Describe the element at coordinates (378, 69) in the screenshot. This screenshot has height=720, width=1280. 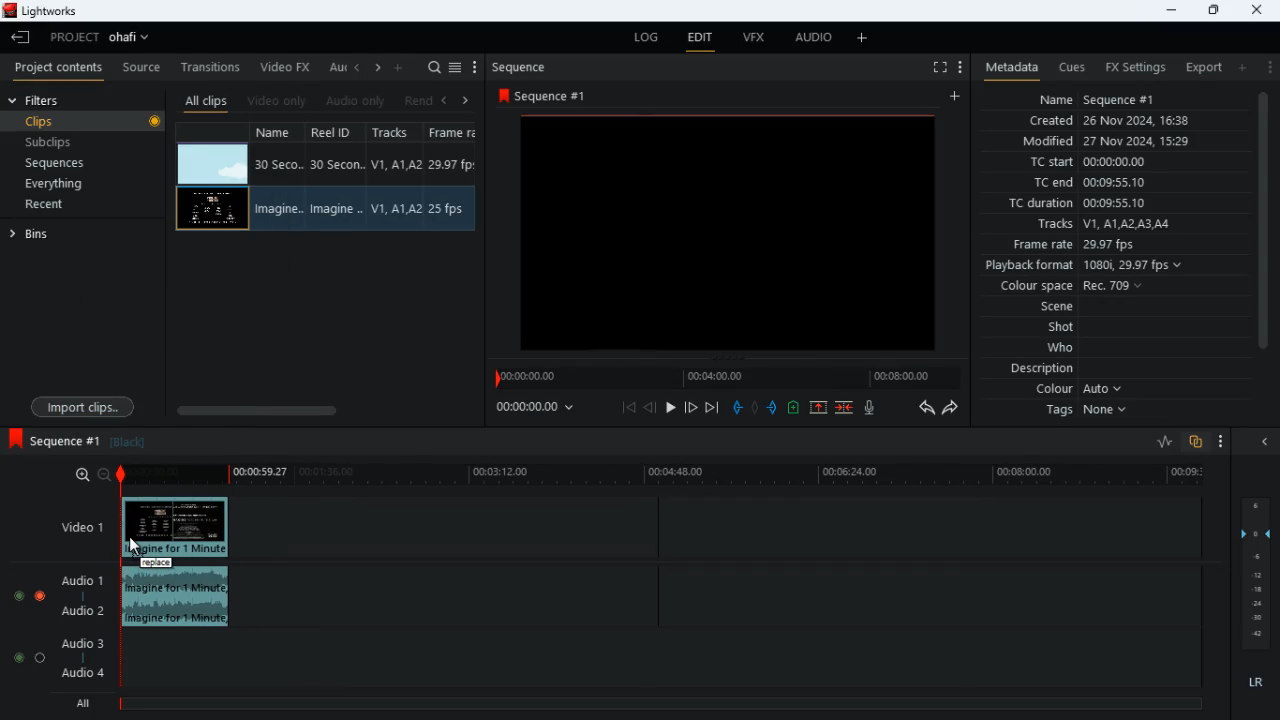
I see `right` at that location.